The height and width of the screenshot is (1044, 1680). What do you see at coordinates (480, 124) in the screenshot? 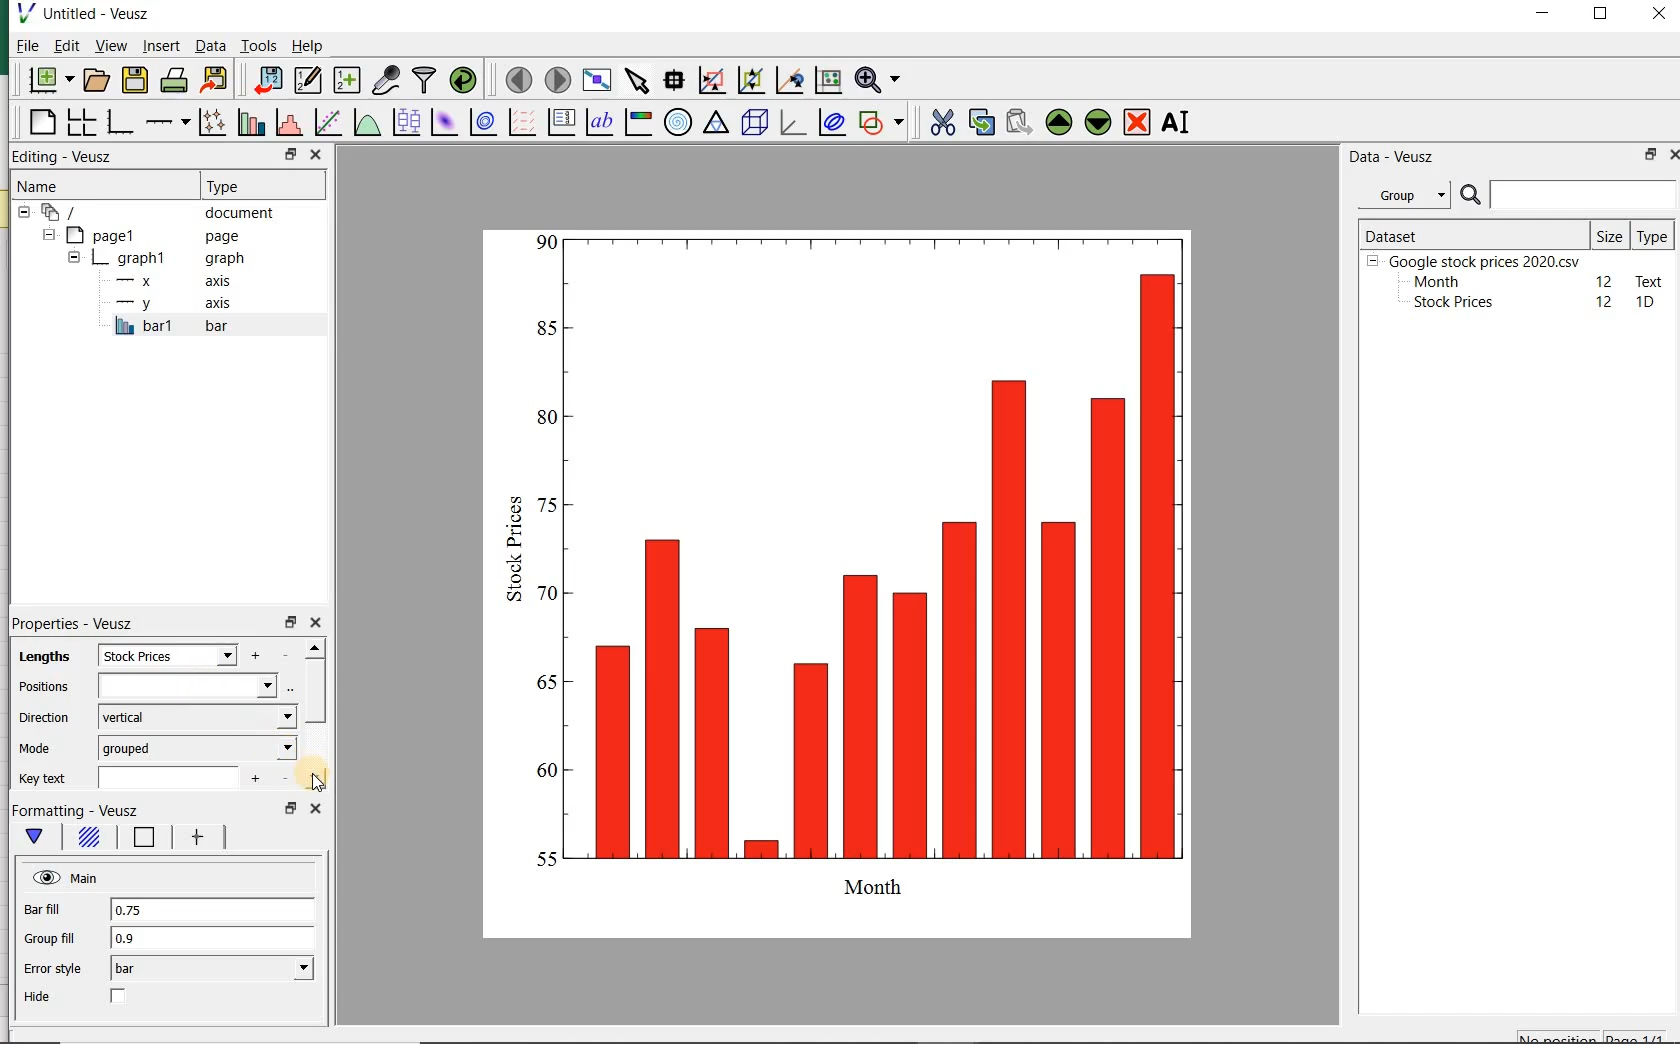
I see `plot a 2d dataset as contours` at bounding box center [480, 124].